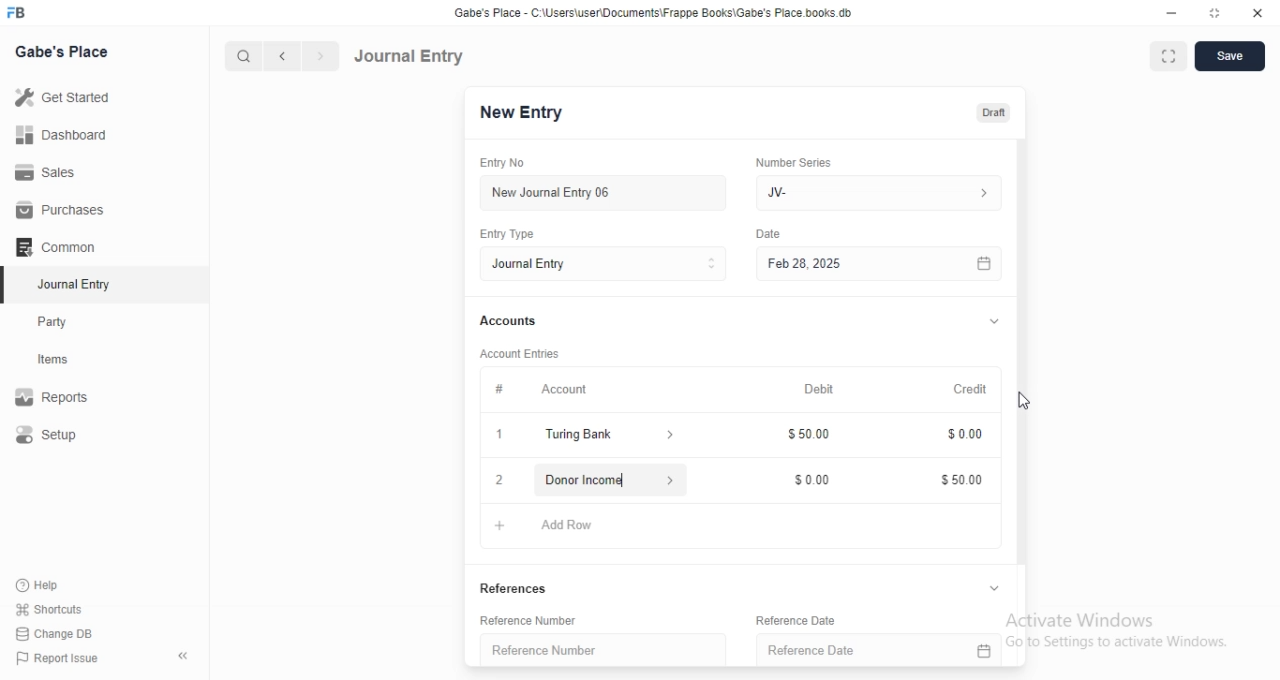 This screenshot has width=1280, height=680. What do you see at coordinates (518, 322) in the screenshot?
I see `Accounts.` at bounding box center [518, 322].